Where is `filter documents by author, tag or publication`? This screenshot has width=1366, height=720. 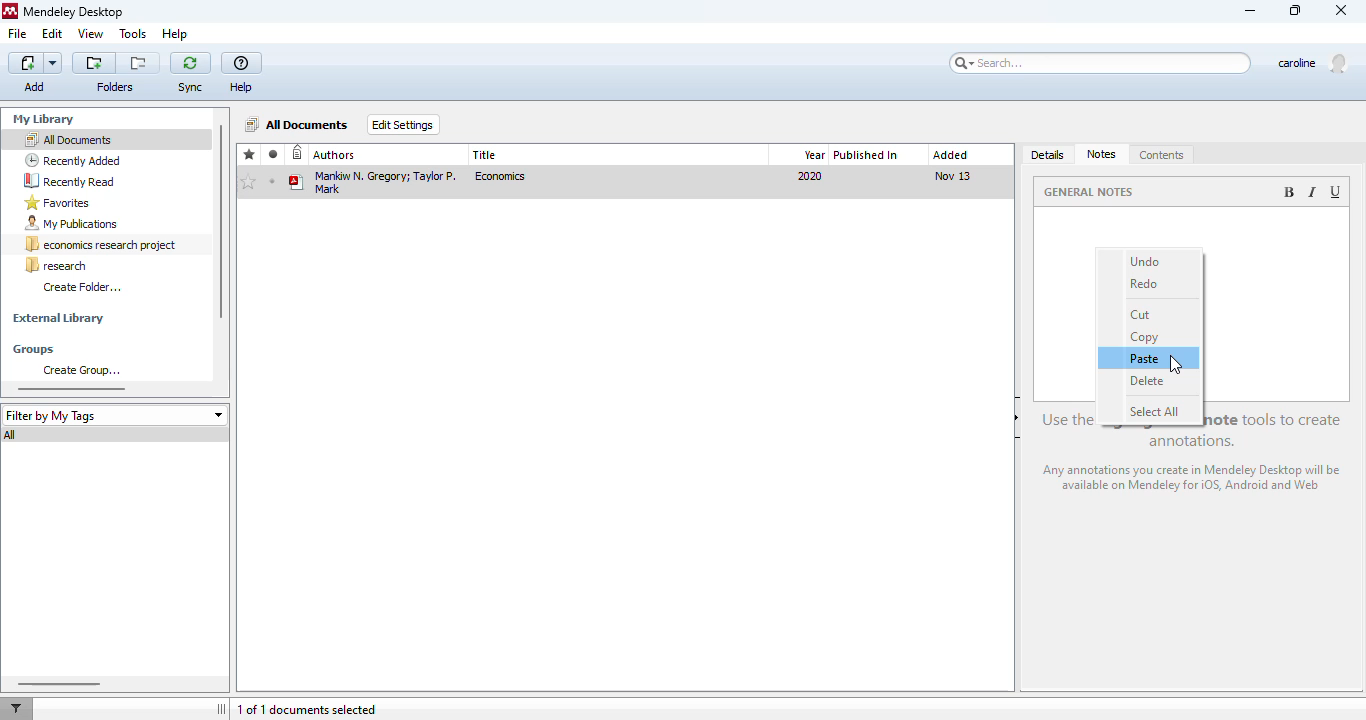 filter documents by author, tag or publication is located at coordinates (15, 709).